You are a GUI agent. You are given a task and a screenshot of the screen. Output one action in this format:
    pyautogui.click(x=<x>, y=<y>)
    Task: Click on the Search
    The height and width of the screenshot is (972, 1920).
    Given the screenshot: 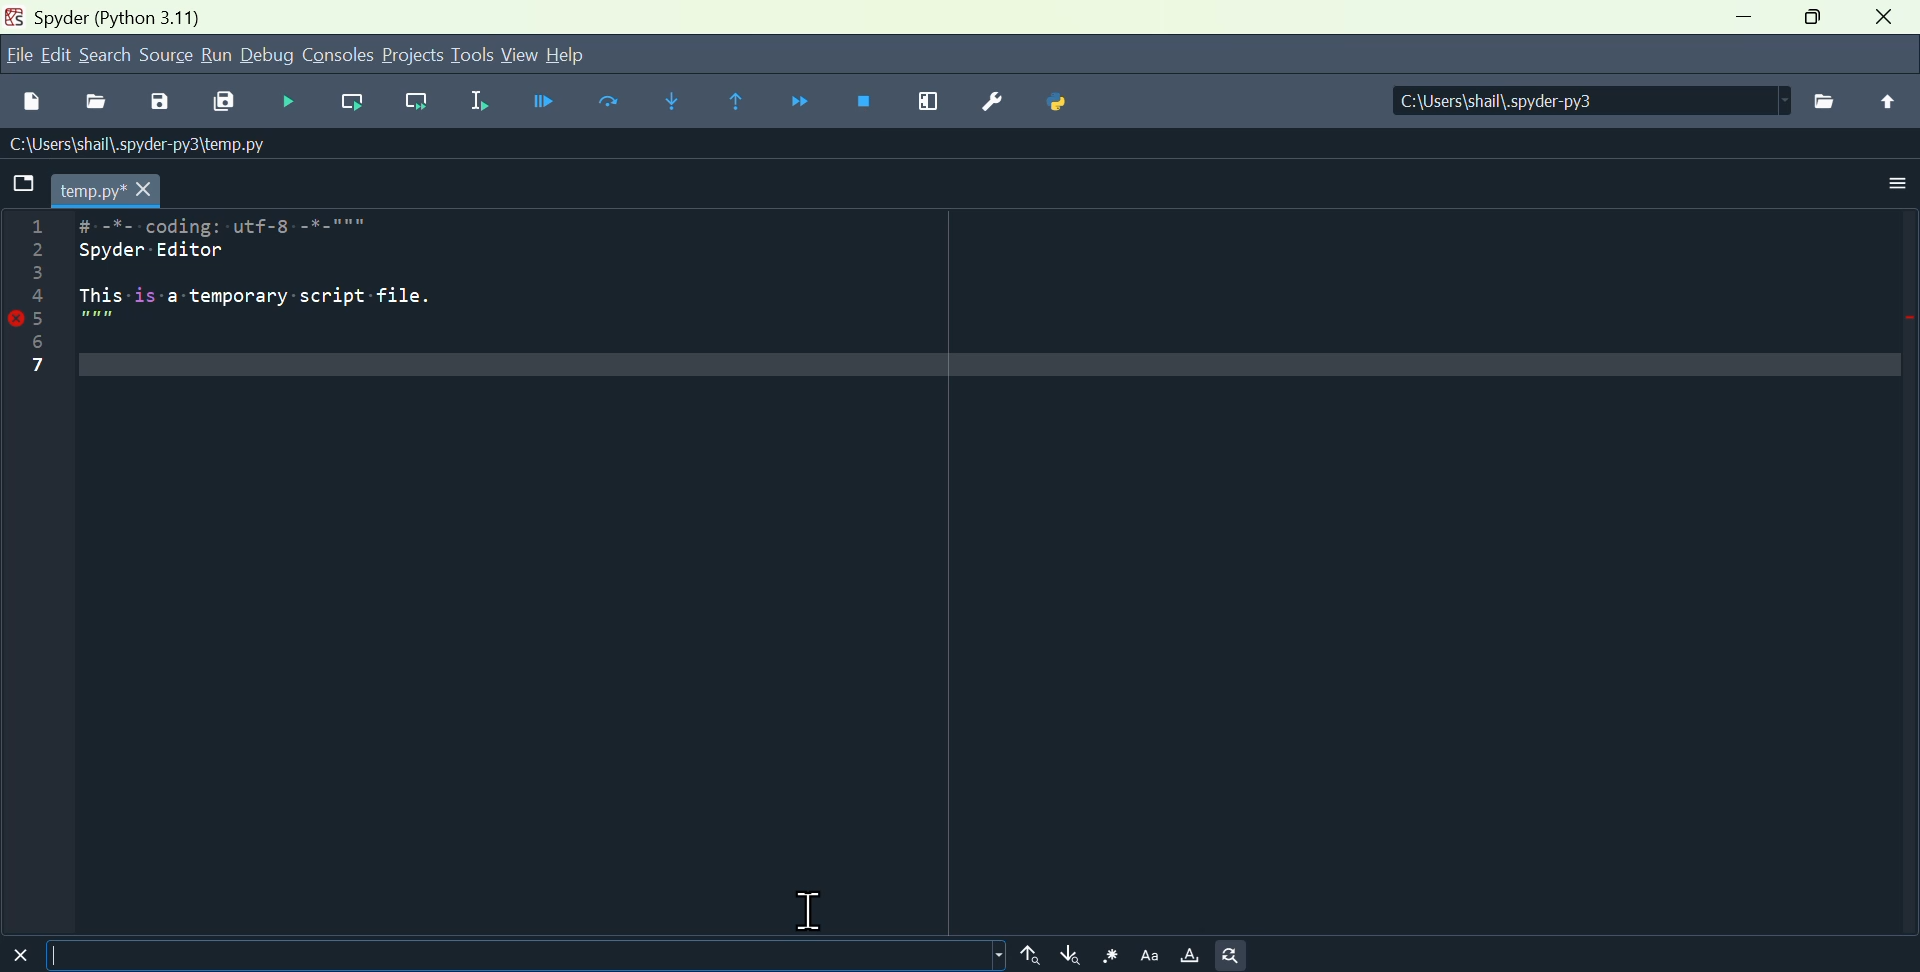 What is the action you would take?
    pyautogui.click(x=108, y=57)
    